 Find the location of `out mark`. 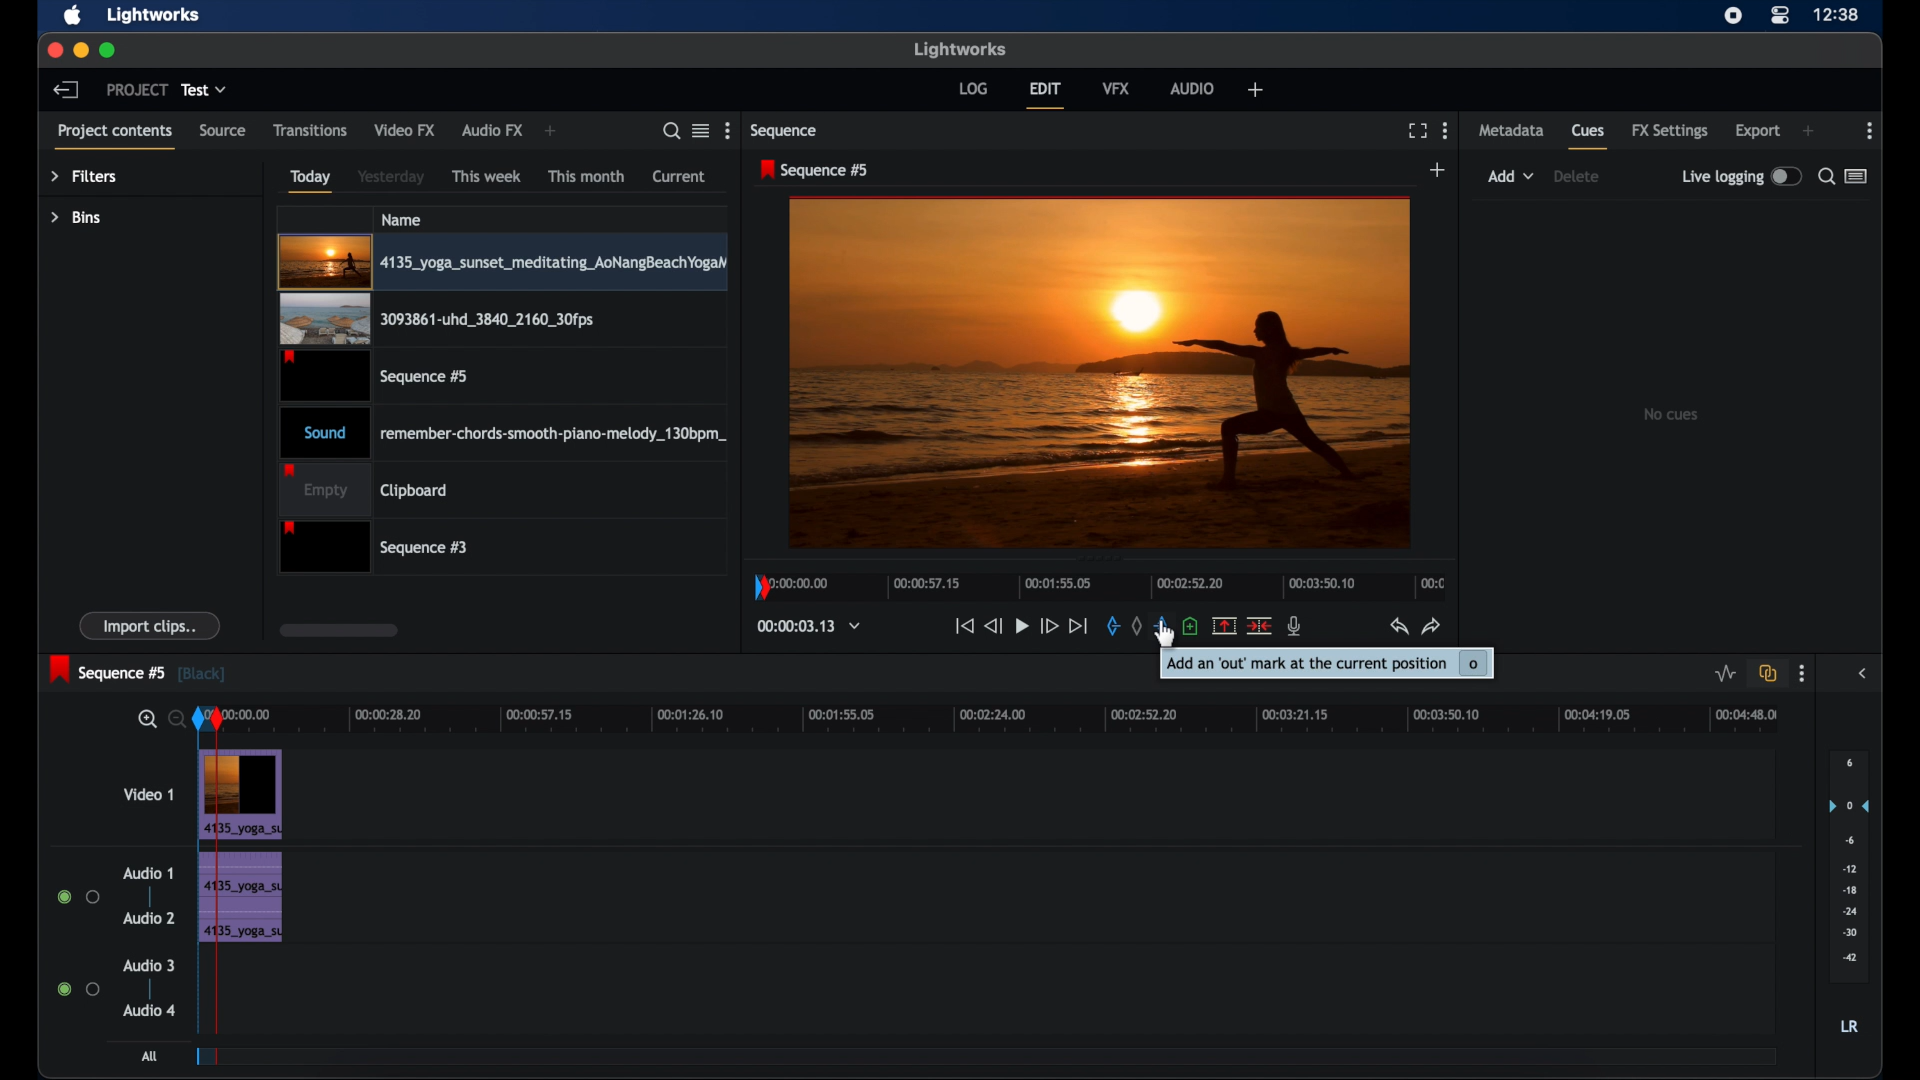

out mark is located at coordinates (1159, 625).